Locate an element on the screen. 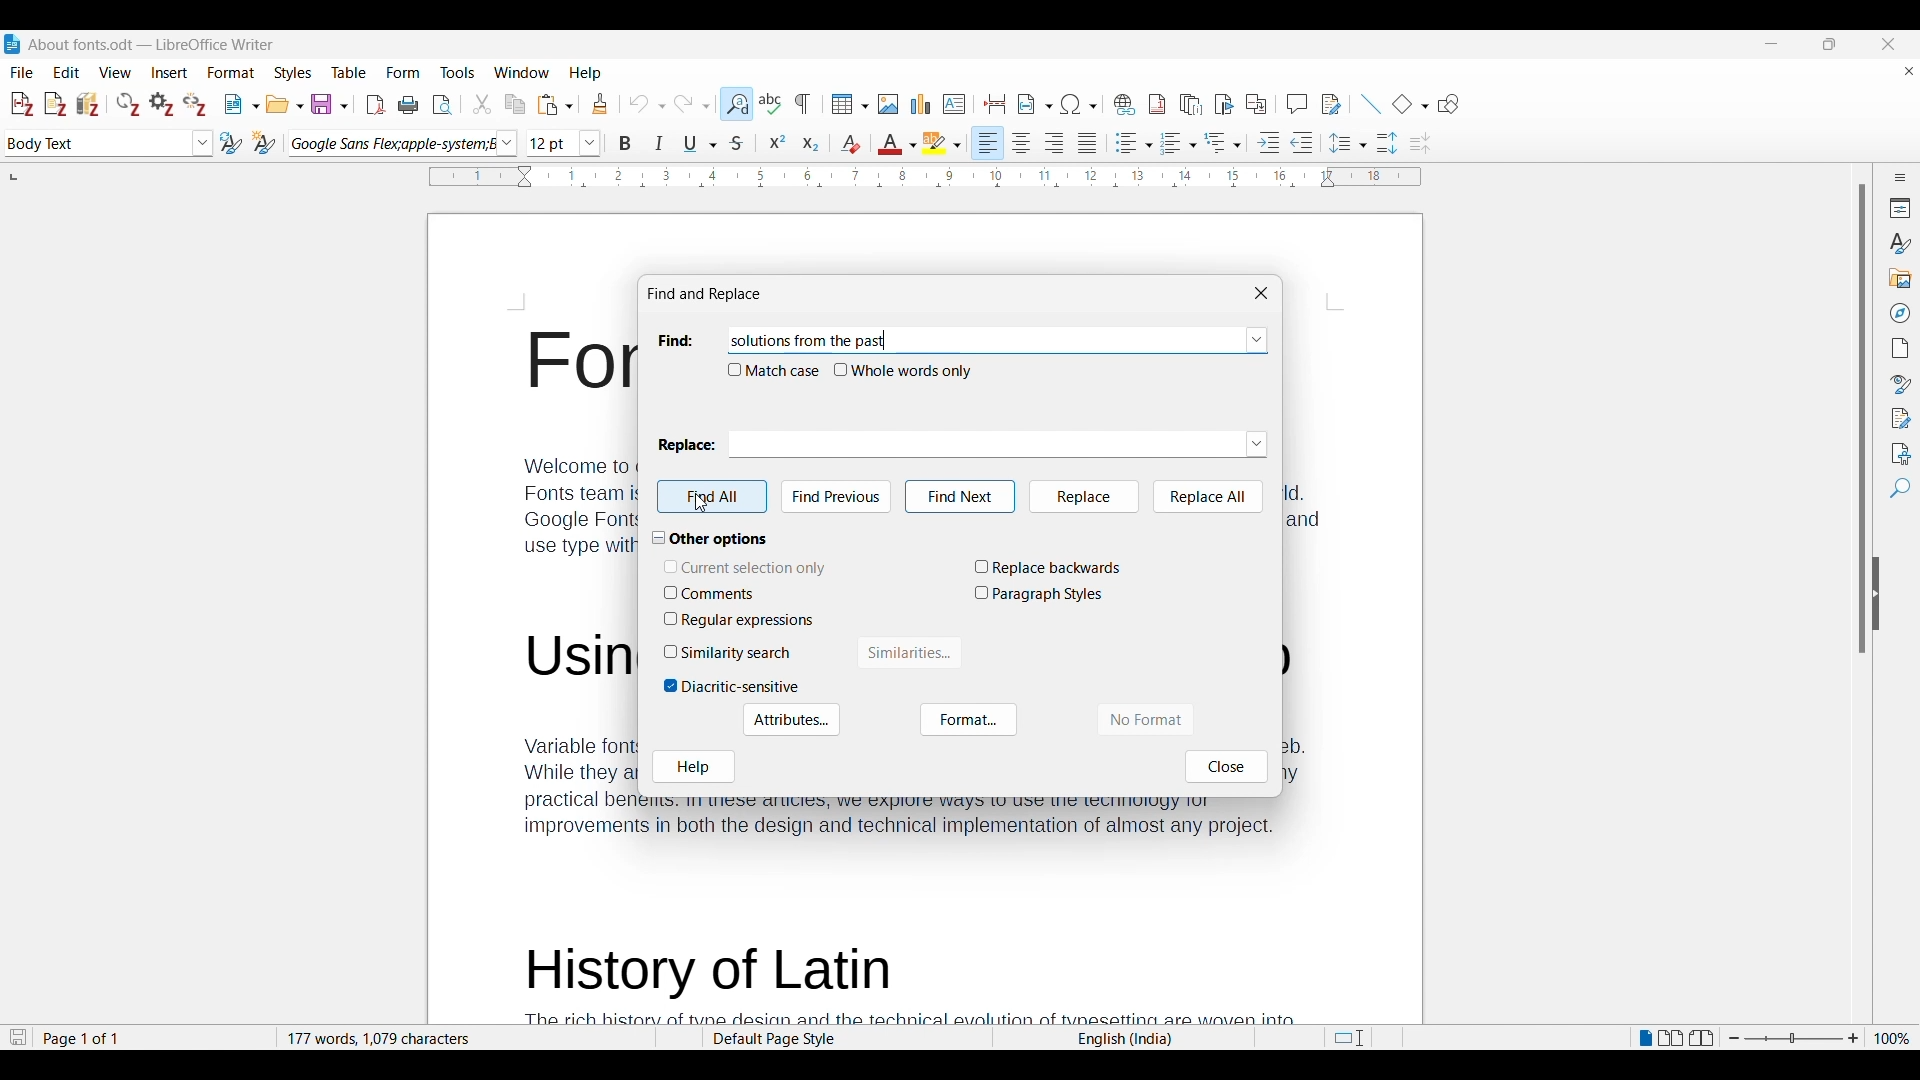 The height and width of the screenshot is (1080, 1920). Software and project name is located at coordinates (152, 45).